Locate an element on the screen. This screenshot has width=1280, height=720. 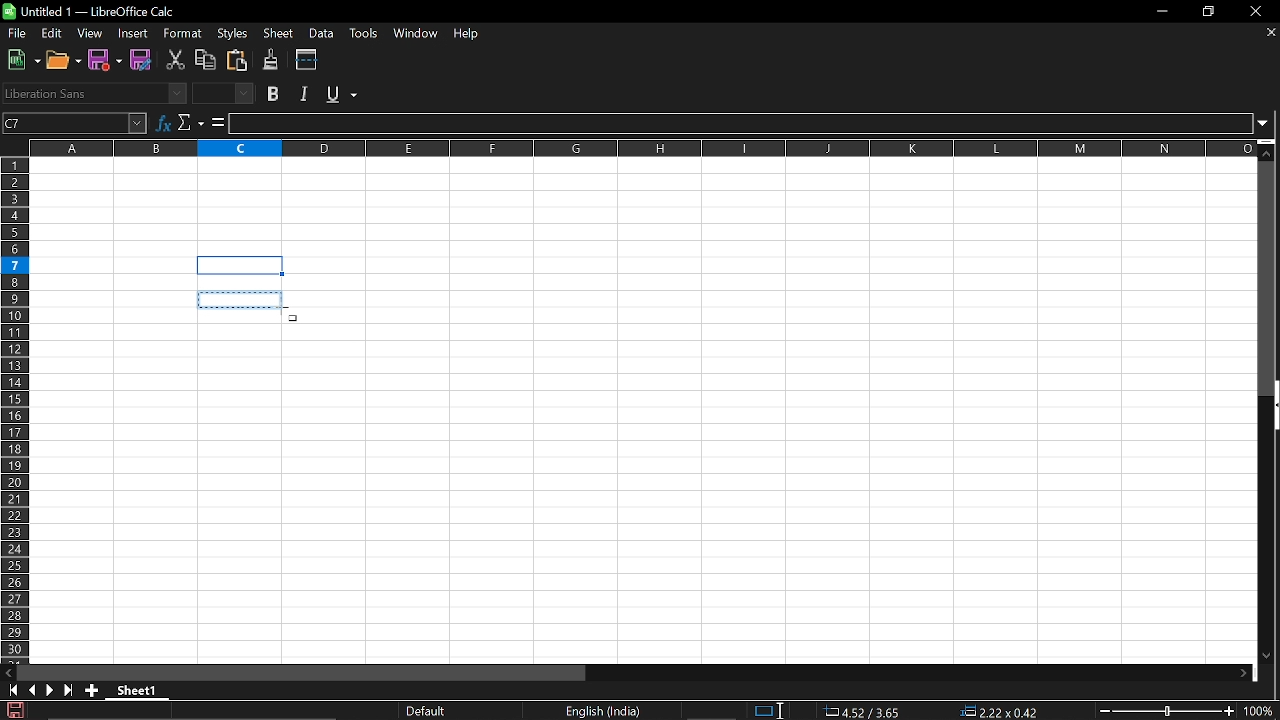
Font size is located at coordinates (226, 94).